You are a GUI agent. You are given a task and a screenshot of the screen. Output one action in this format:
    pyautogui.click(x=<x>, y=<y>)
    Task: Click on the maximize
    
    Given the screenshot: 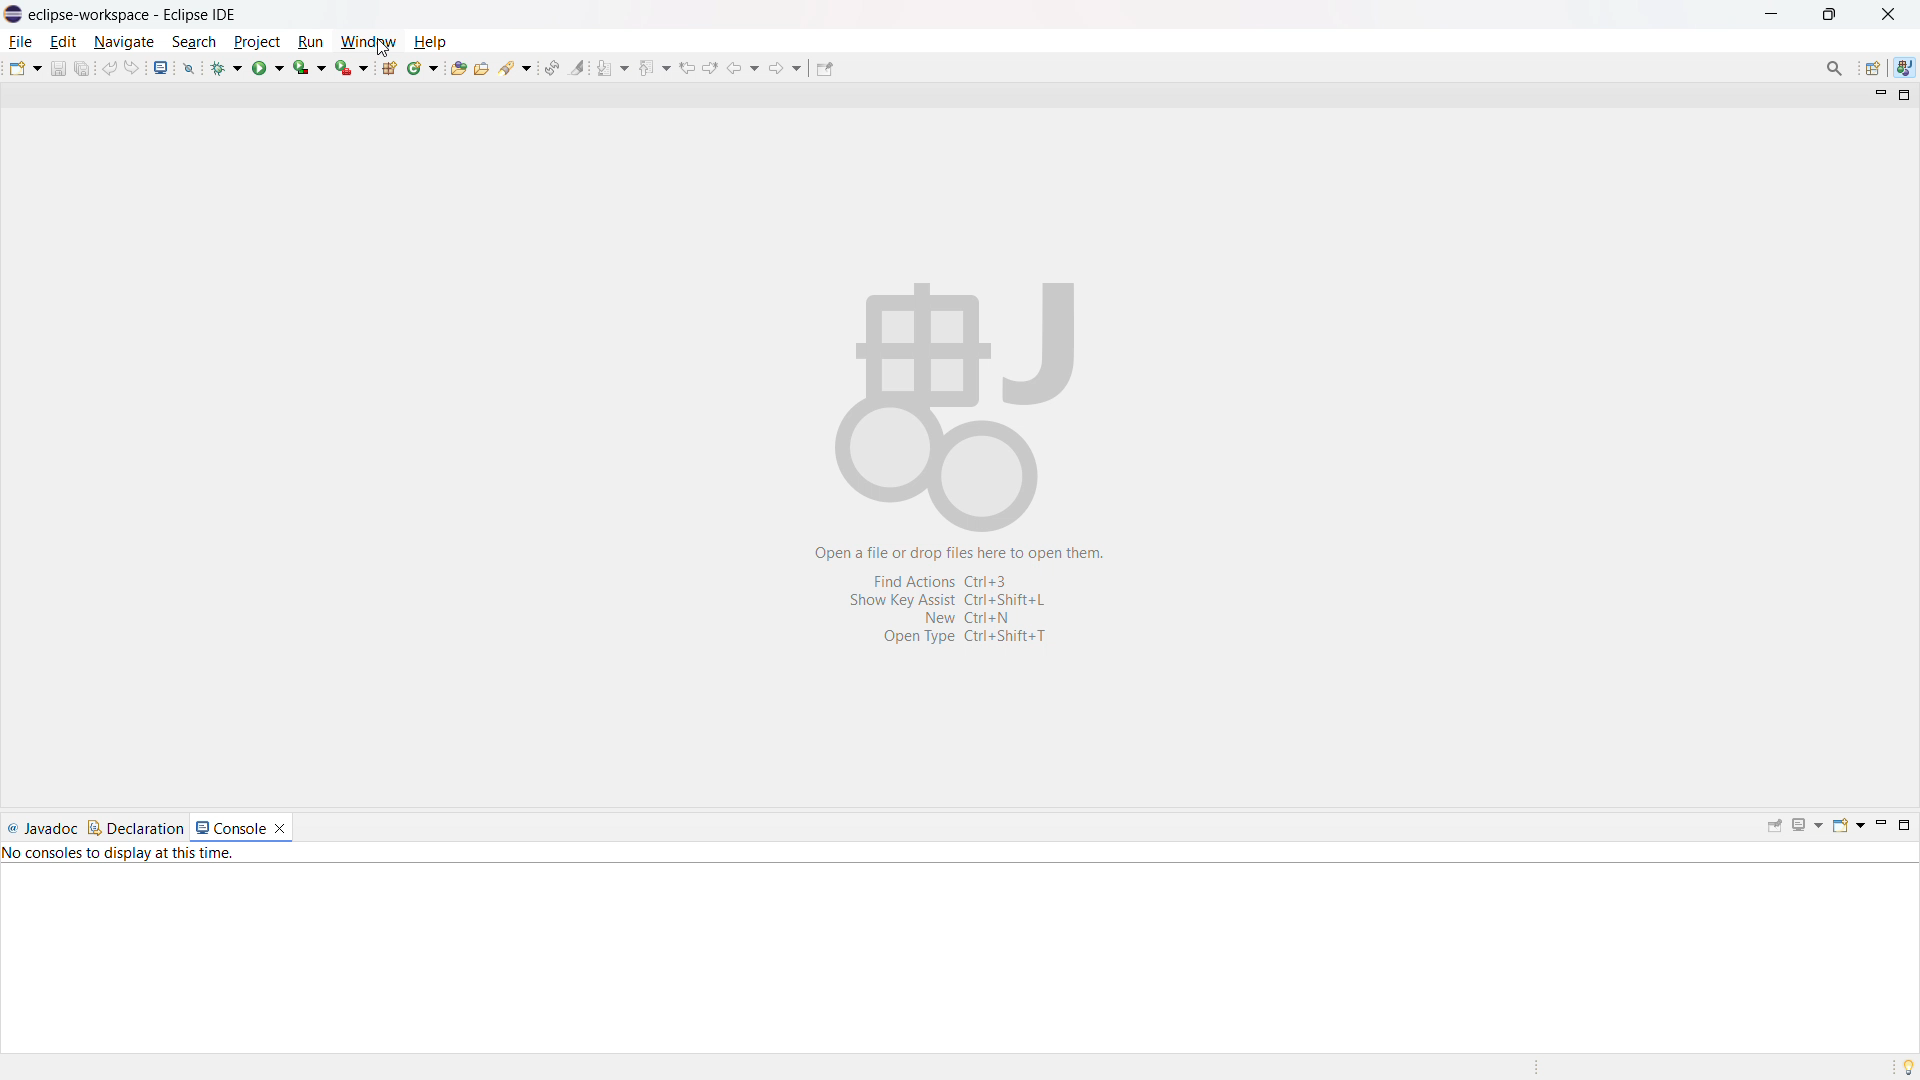 What is the action you would take?
    pyautogui.click(x=1905, y=825)
    